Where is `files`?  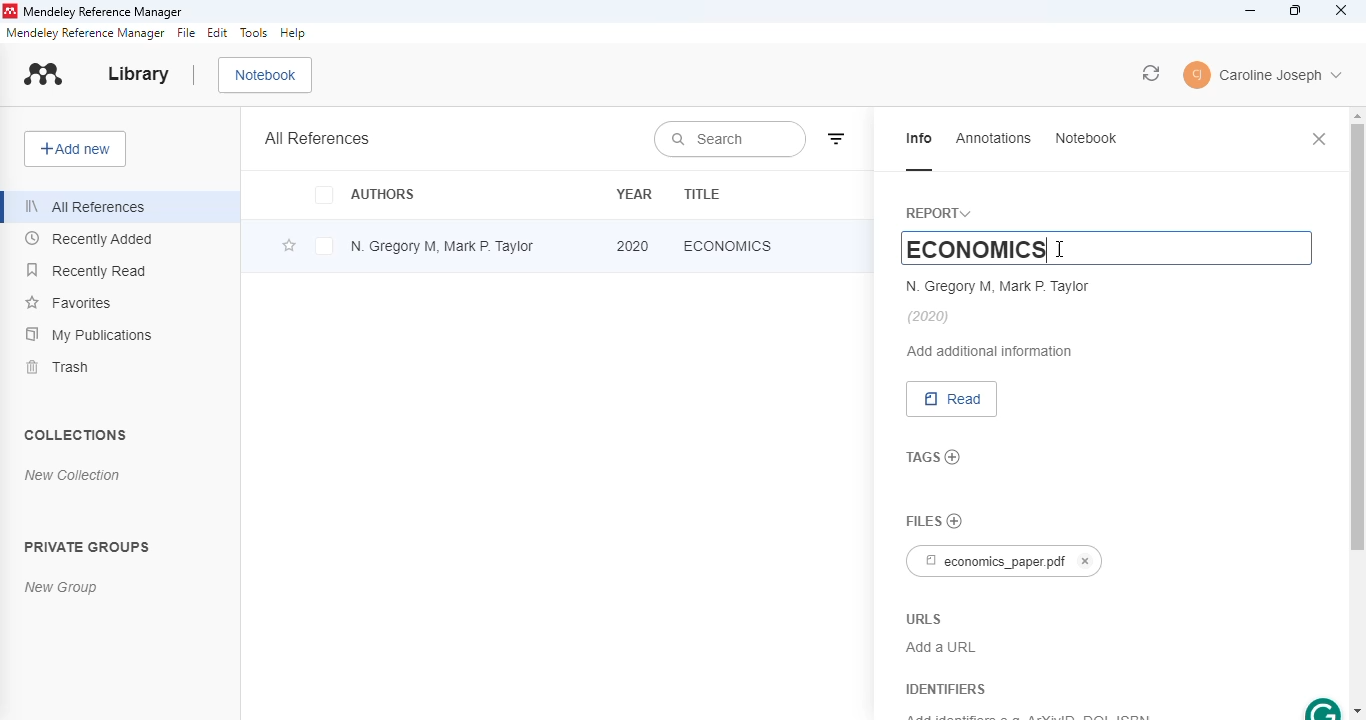 files is located at coordinates (922, 521).